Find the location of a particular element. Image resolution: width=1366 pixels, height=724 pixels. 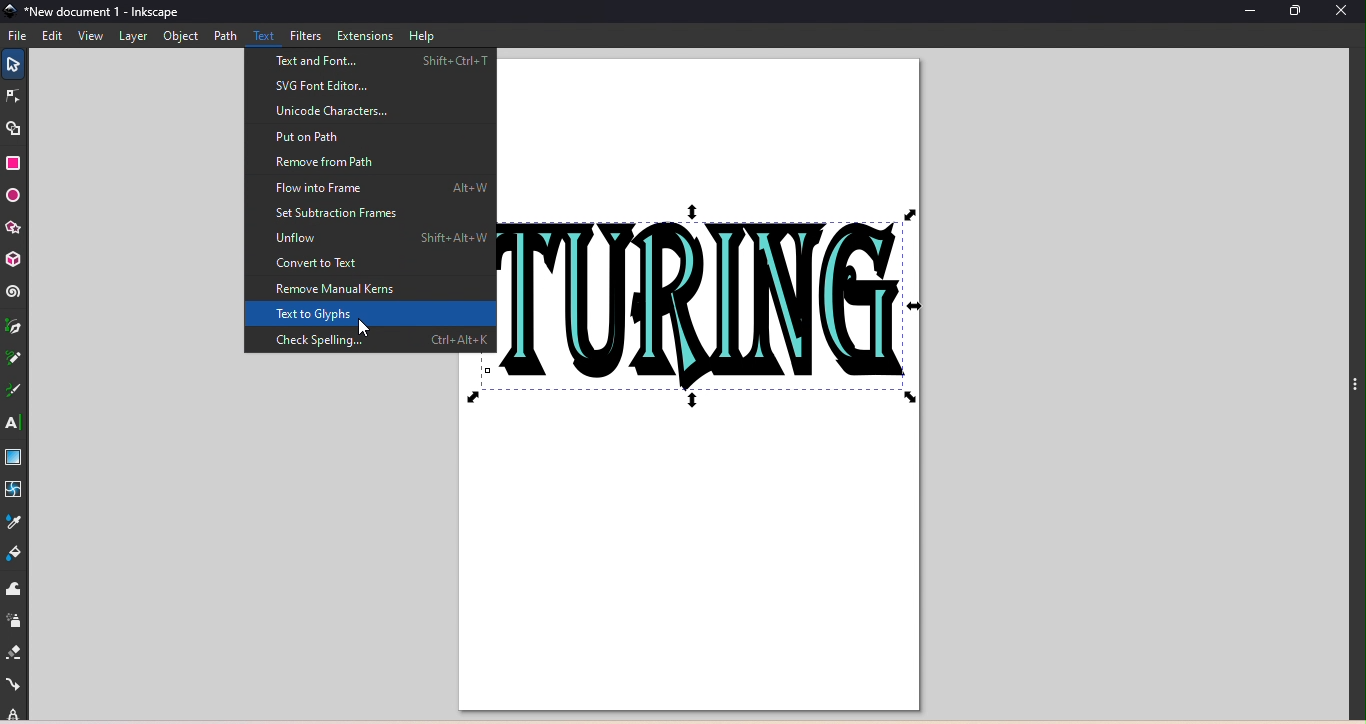

Maximize is located at coordinates (1300, 12).